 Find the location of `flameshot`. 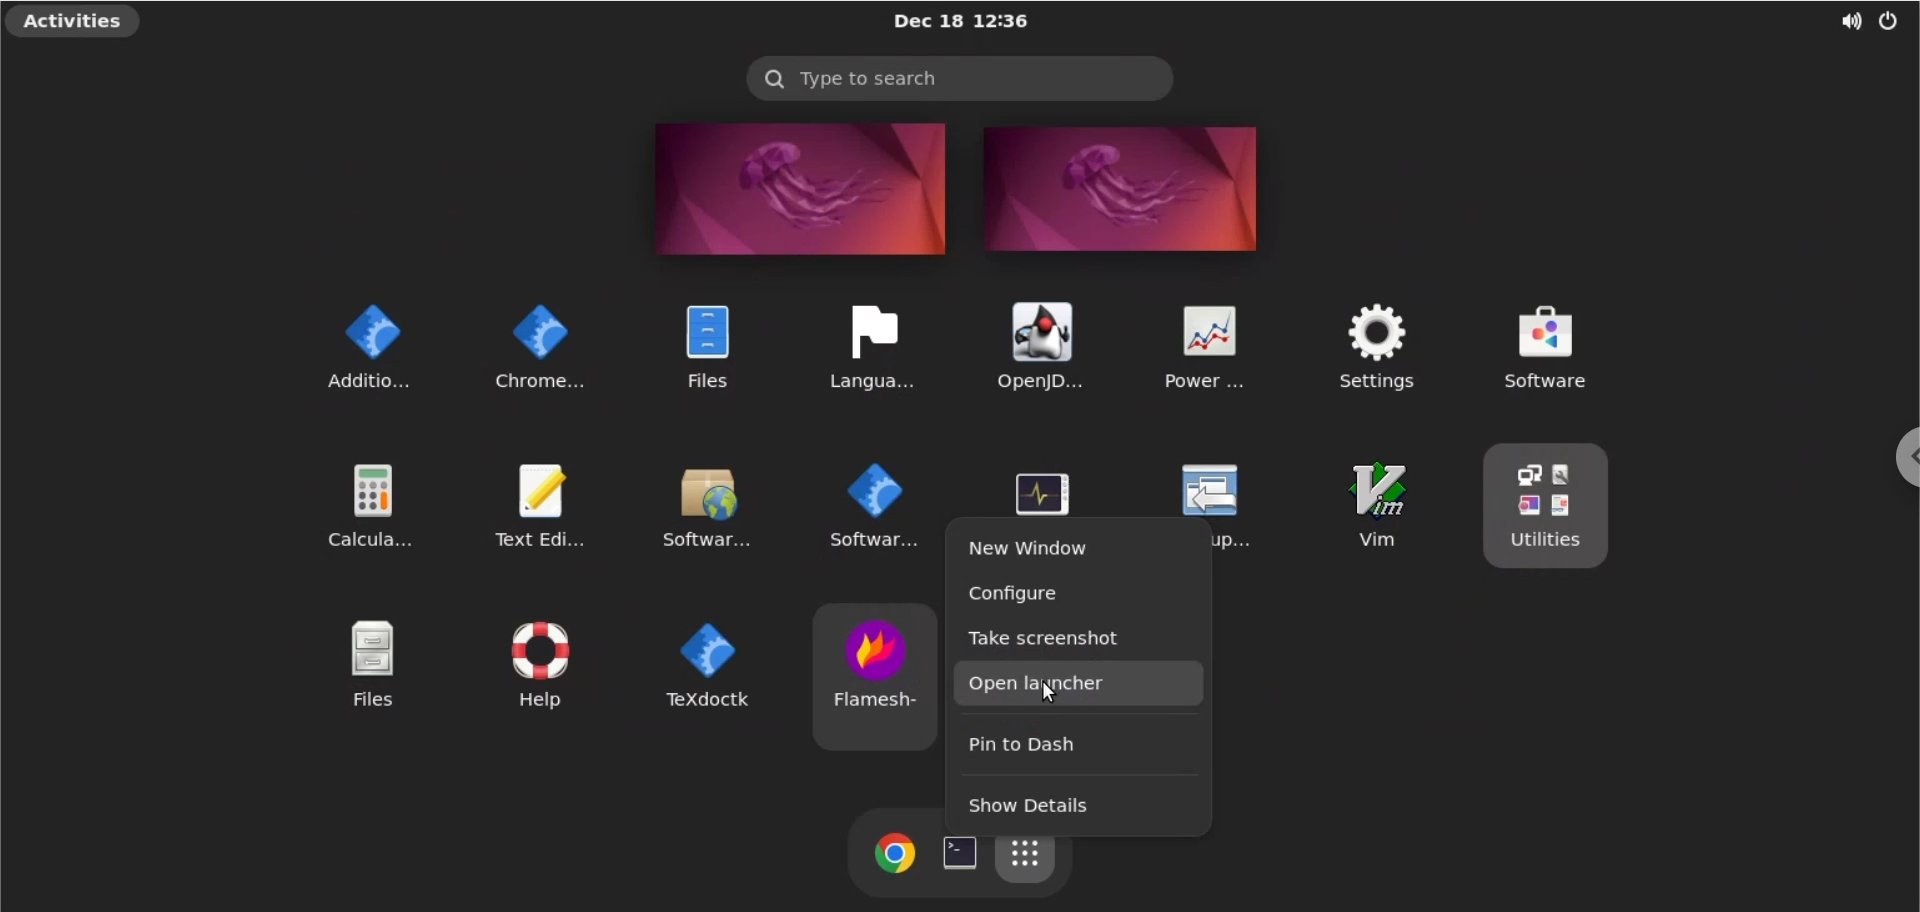

flameshot is located at coordinates (878, 664).